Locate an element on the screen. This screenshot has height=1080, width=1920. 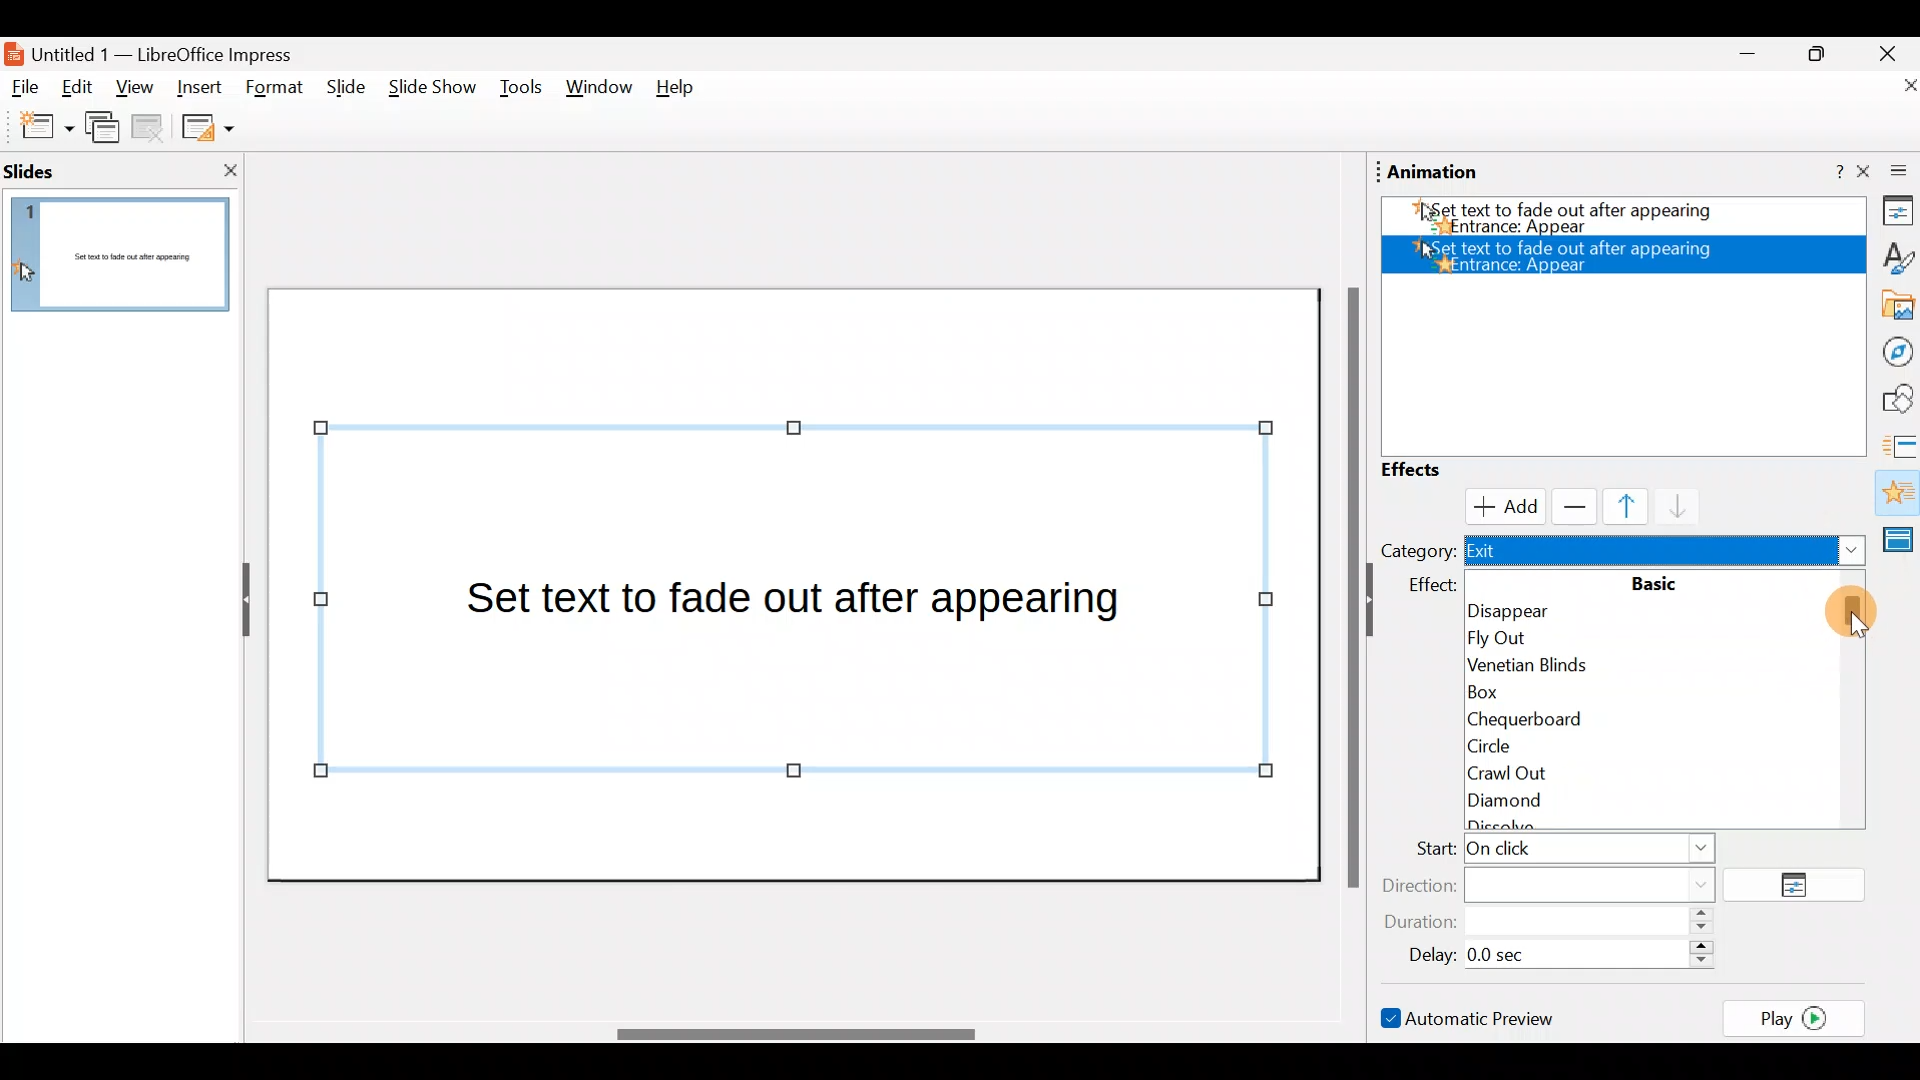
Format is located at coordinates (275, 89).